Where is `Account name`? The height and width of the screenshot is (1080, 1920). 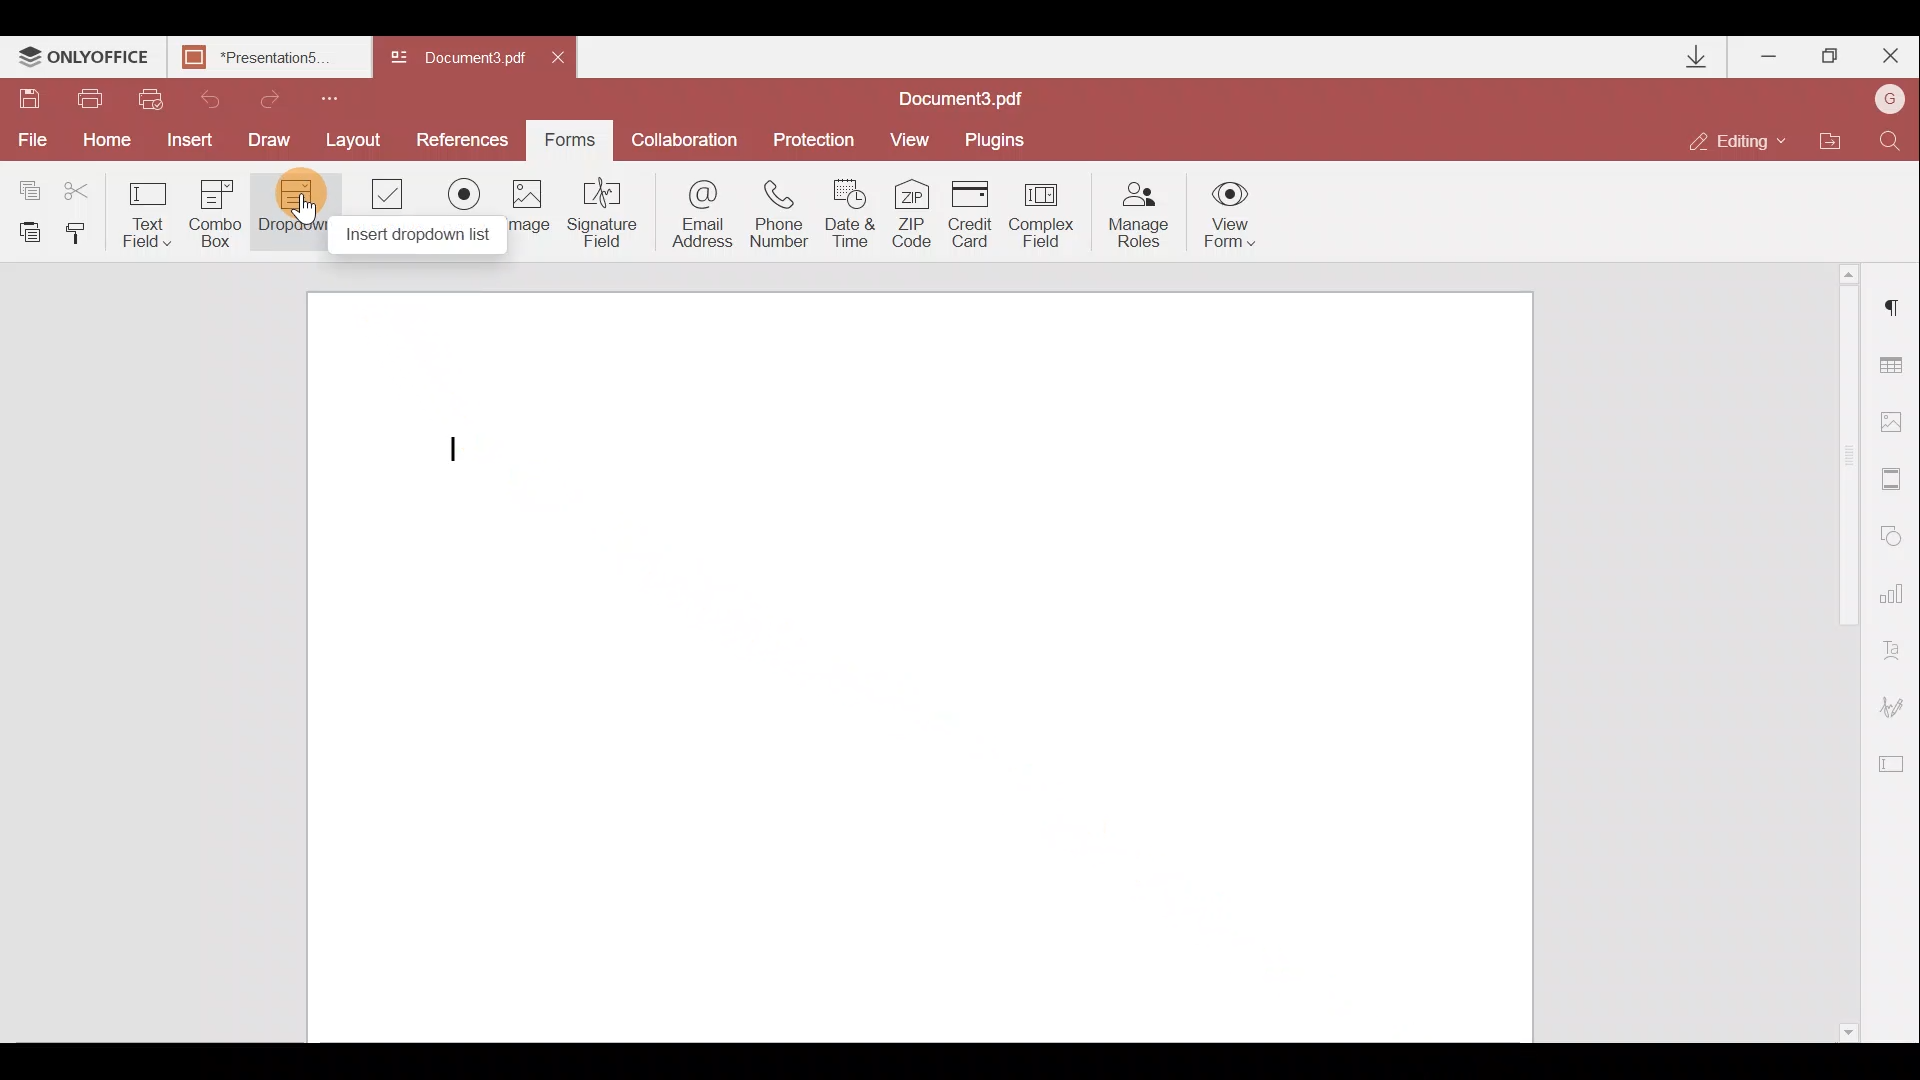
Account name is located at coordinates (1884, 101).